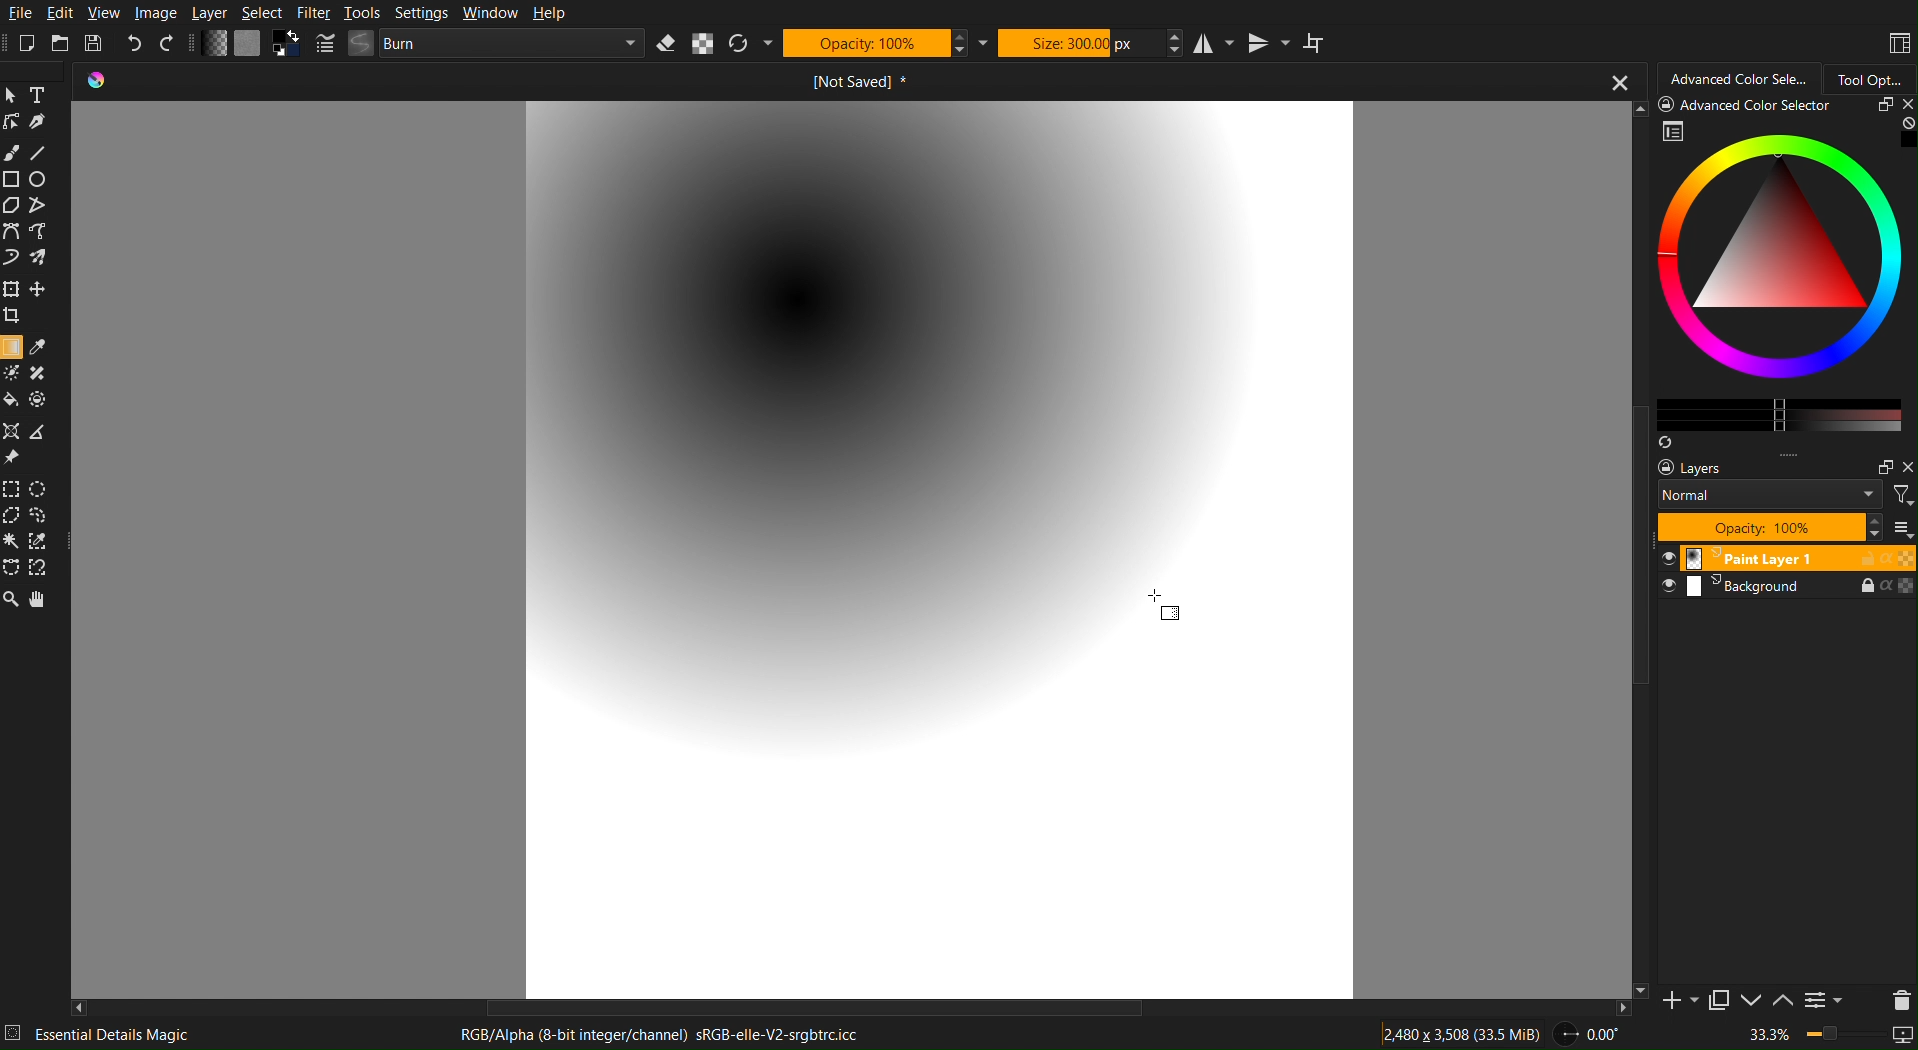 The image size is (1918, 1050). Describe the element at coordinates (669, 43) in the screenshot. I see `Erase` at that location.